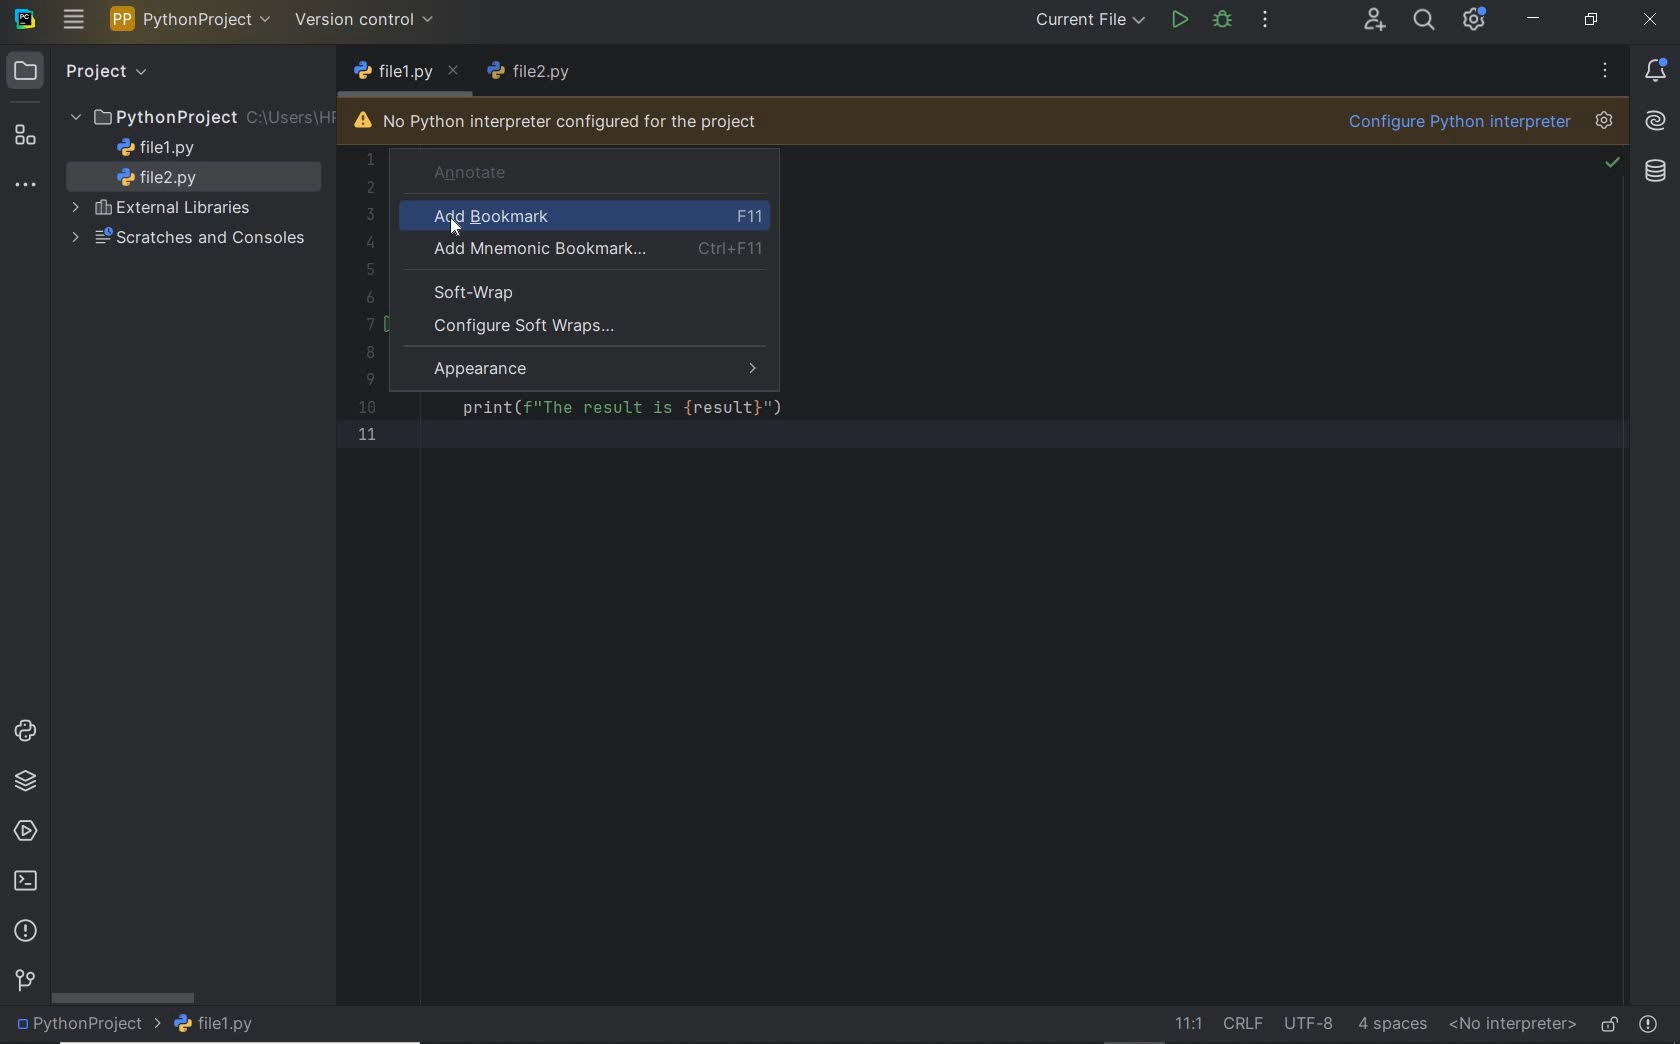  Describe the element at coordinates (1090, 19) in the screenshot. I see `current file` at that location.